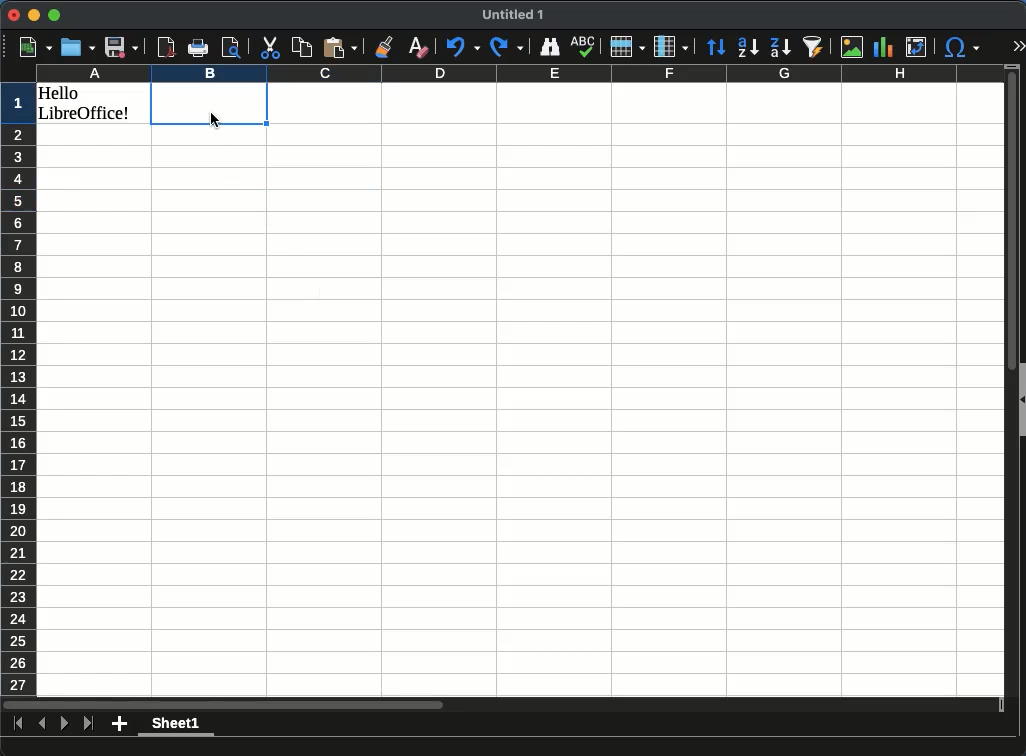 This screenshot has width=1026, height=756. Describe the element at coordinates (301, 46) in the screenshot. I see `copy` at that location.